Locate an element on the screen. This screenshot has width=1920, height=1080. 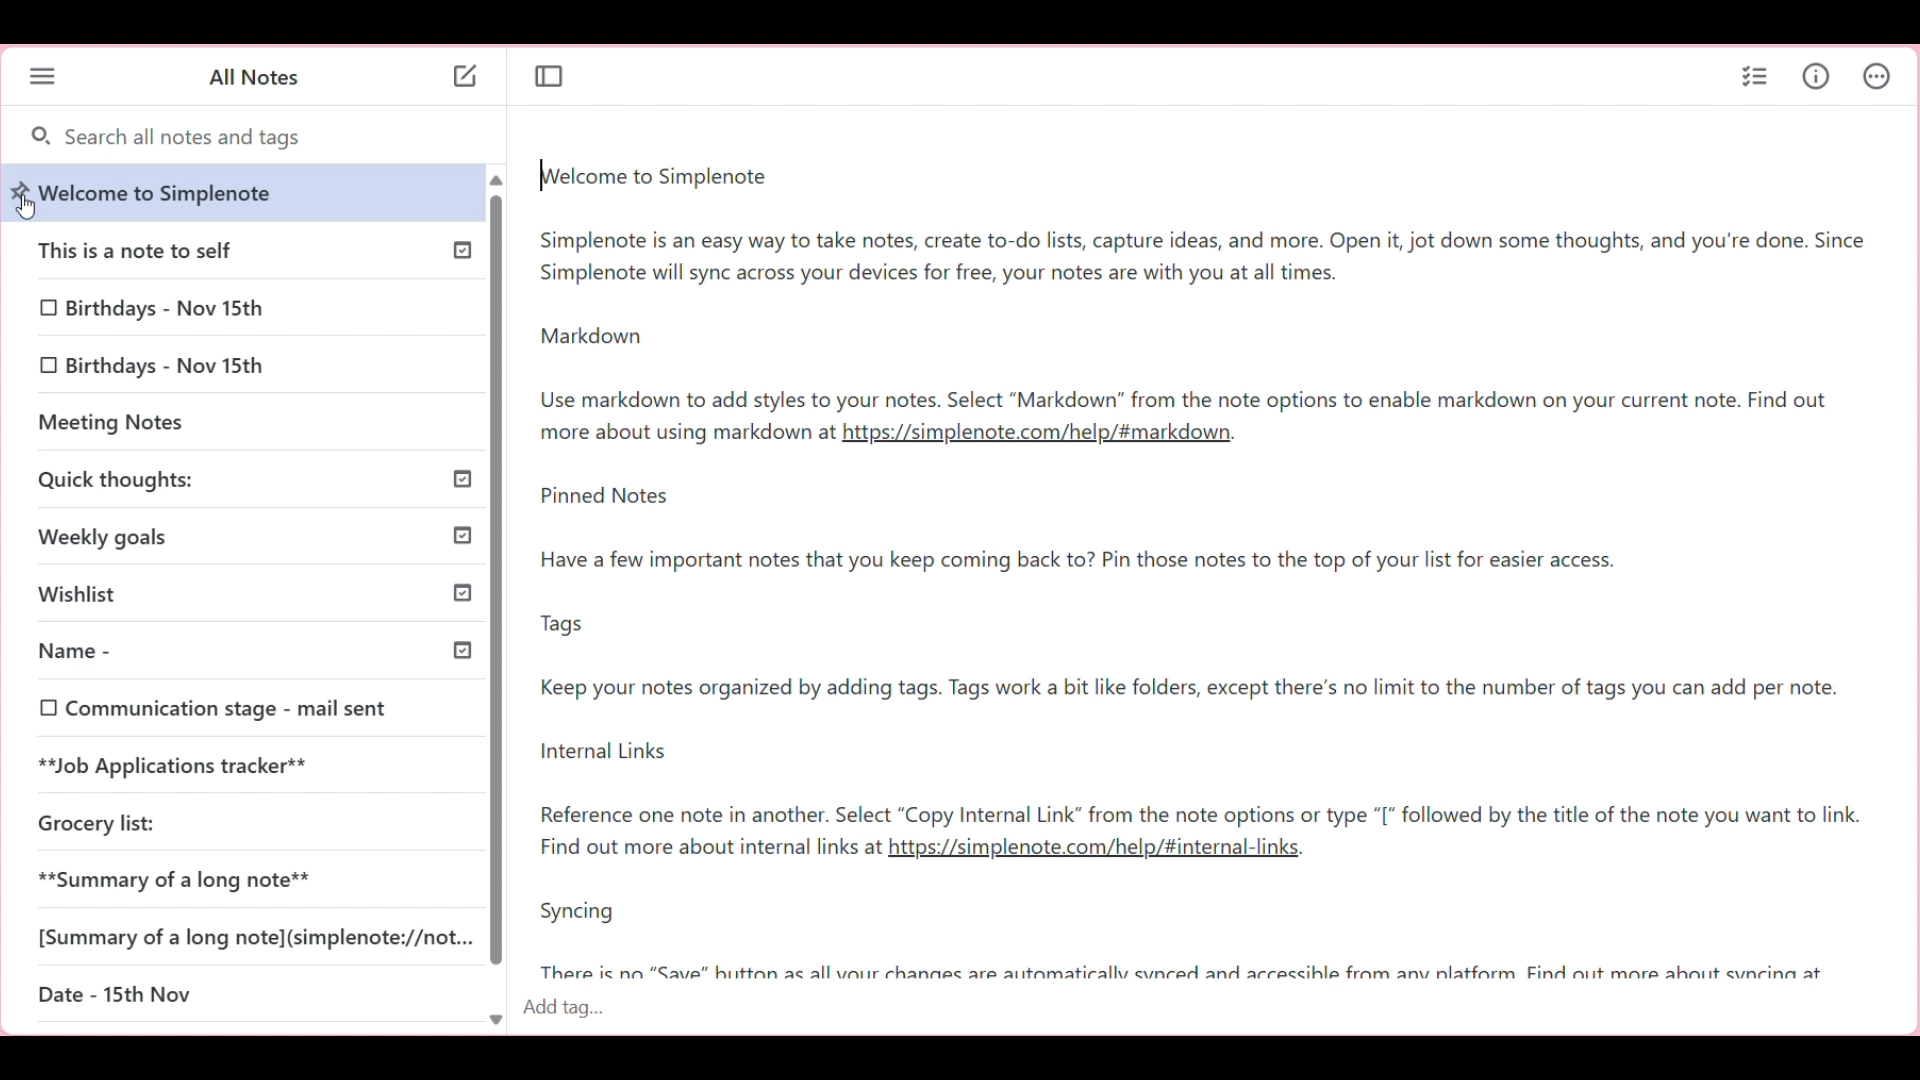
Find out more about internal links at is located at coordinates (710, 849).